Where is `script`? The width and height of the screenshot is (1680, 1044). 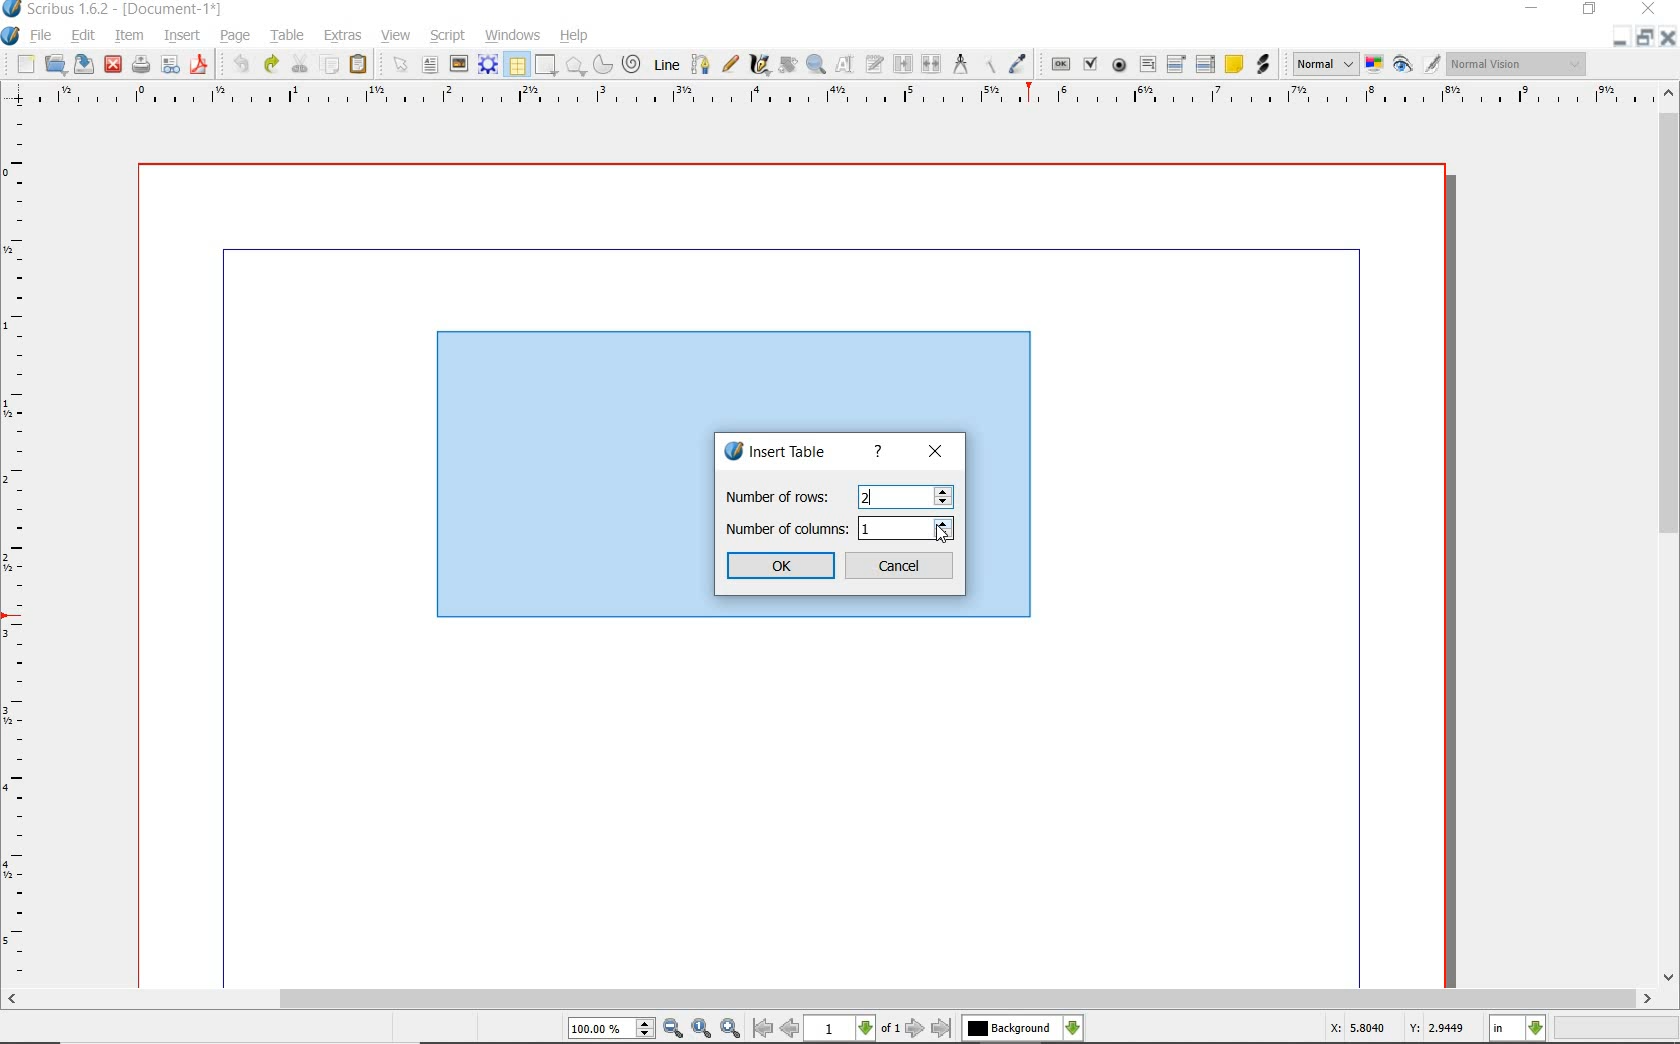
script is located at coordinates (449, 36).